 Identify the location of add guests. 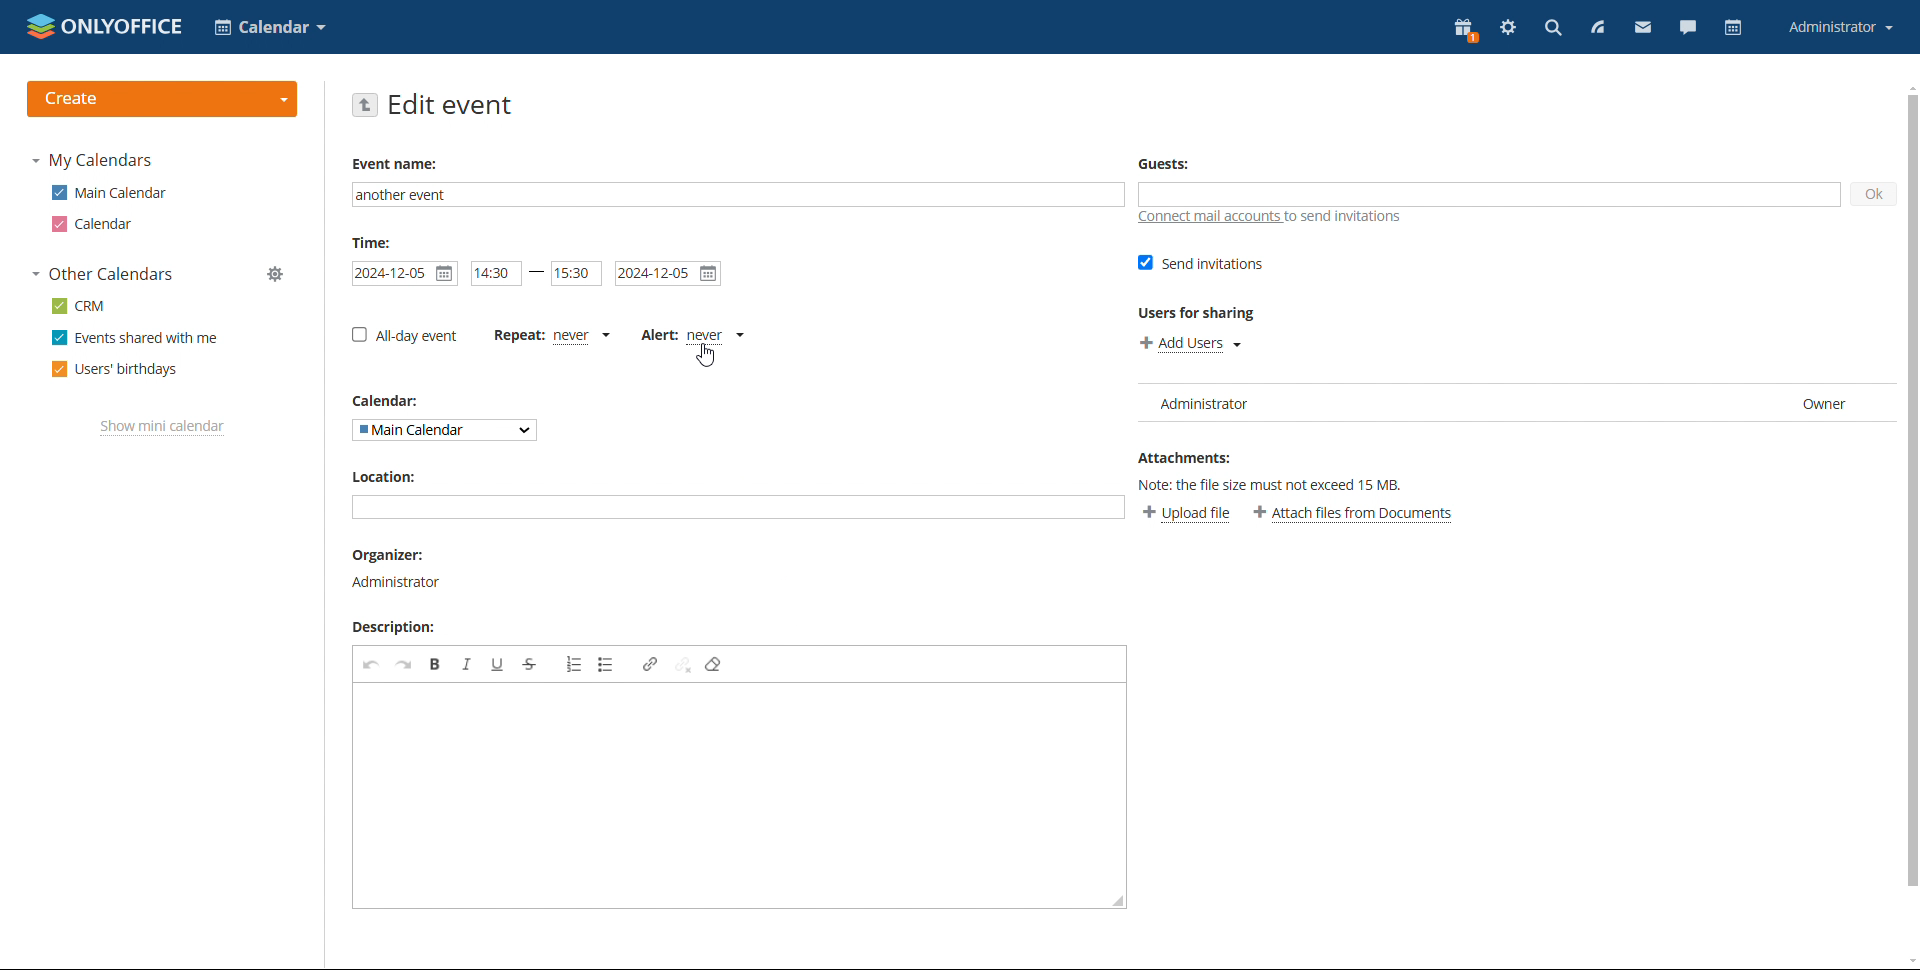
(1489, 194).